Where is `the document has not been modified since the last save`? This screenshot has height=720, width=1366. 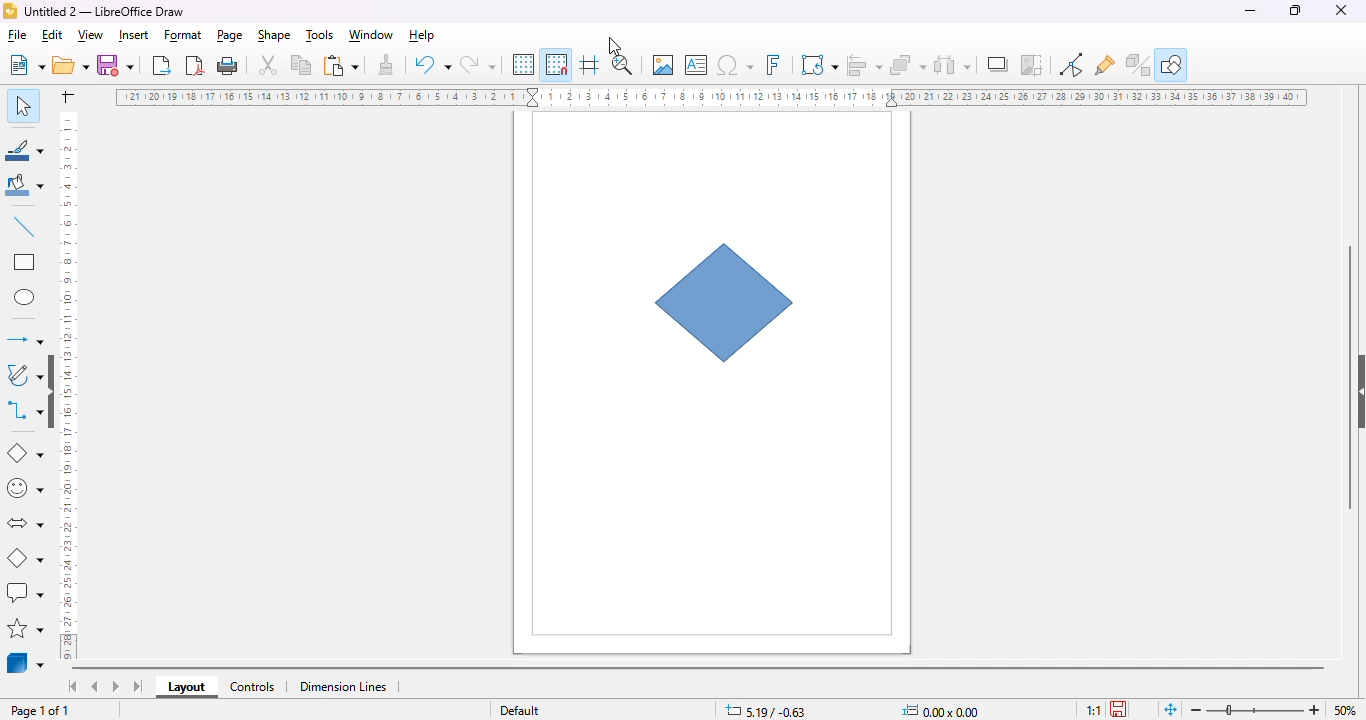 the document has not been modified since the last save is located at coordinates (1120, 708).